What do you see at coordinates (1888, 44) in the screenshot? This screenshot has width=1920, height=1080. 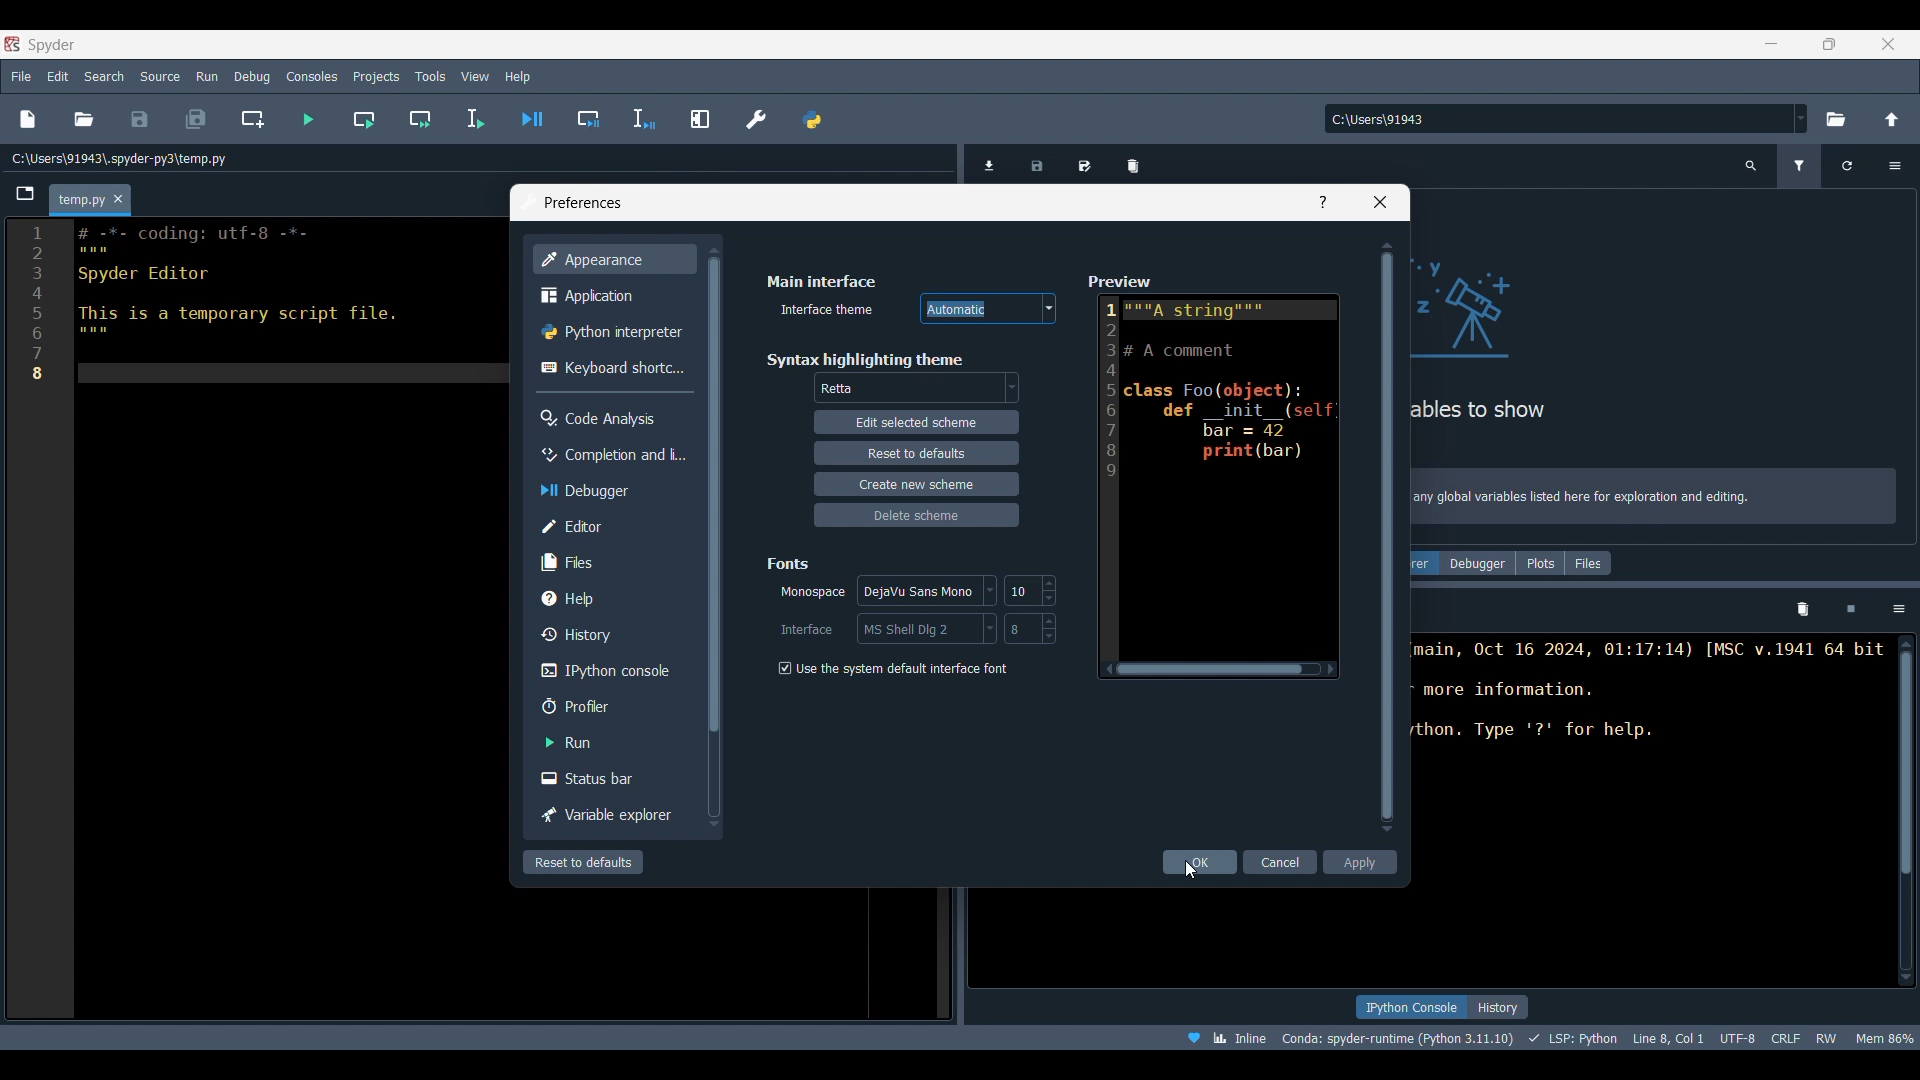 I see `Close interface` at bounding box center [1888, 44].